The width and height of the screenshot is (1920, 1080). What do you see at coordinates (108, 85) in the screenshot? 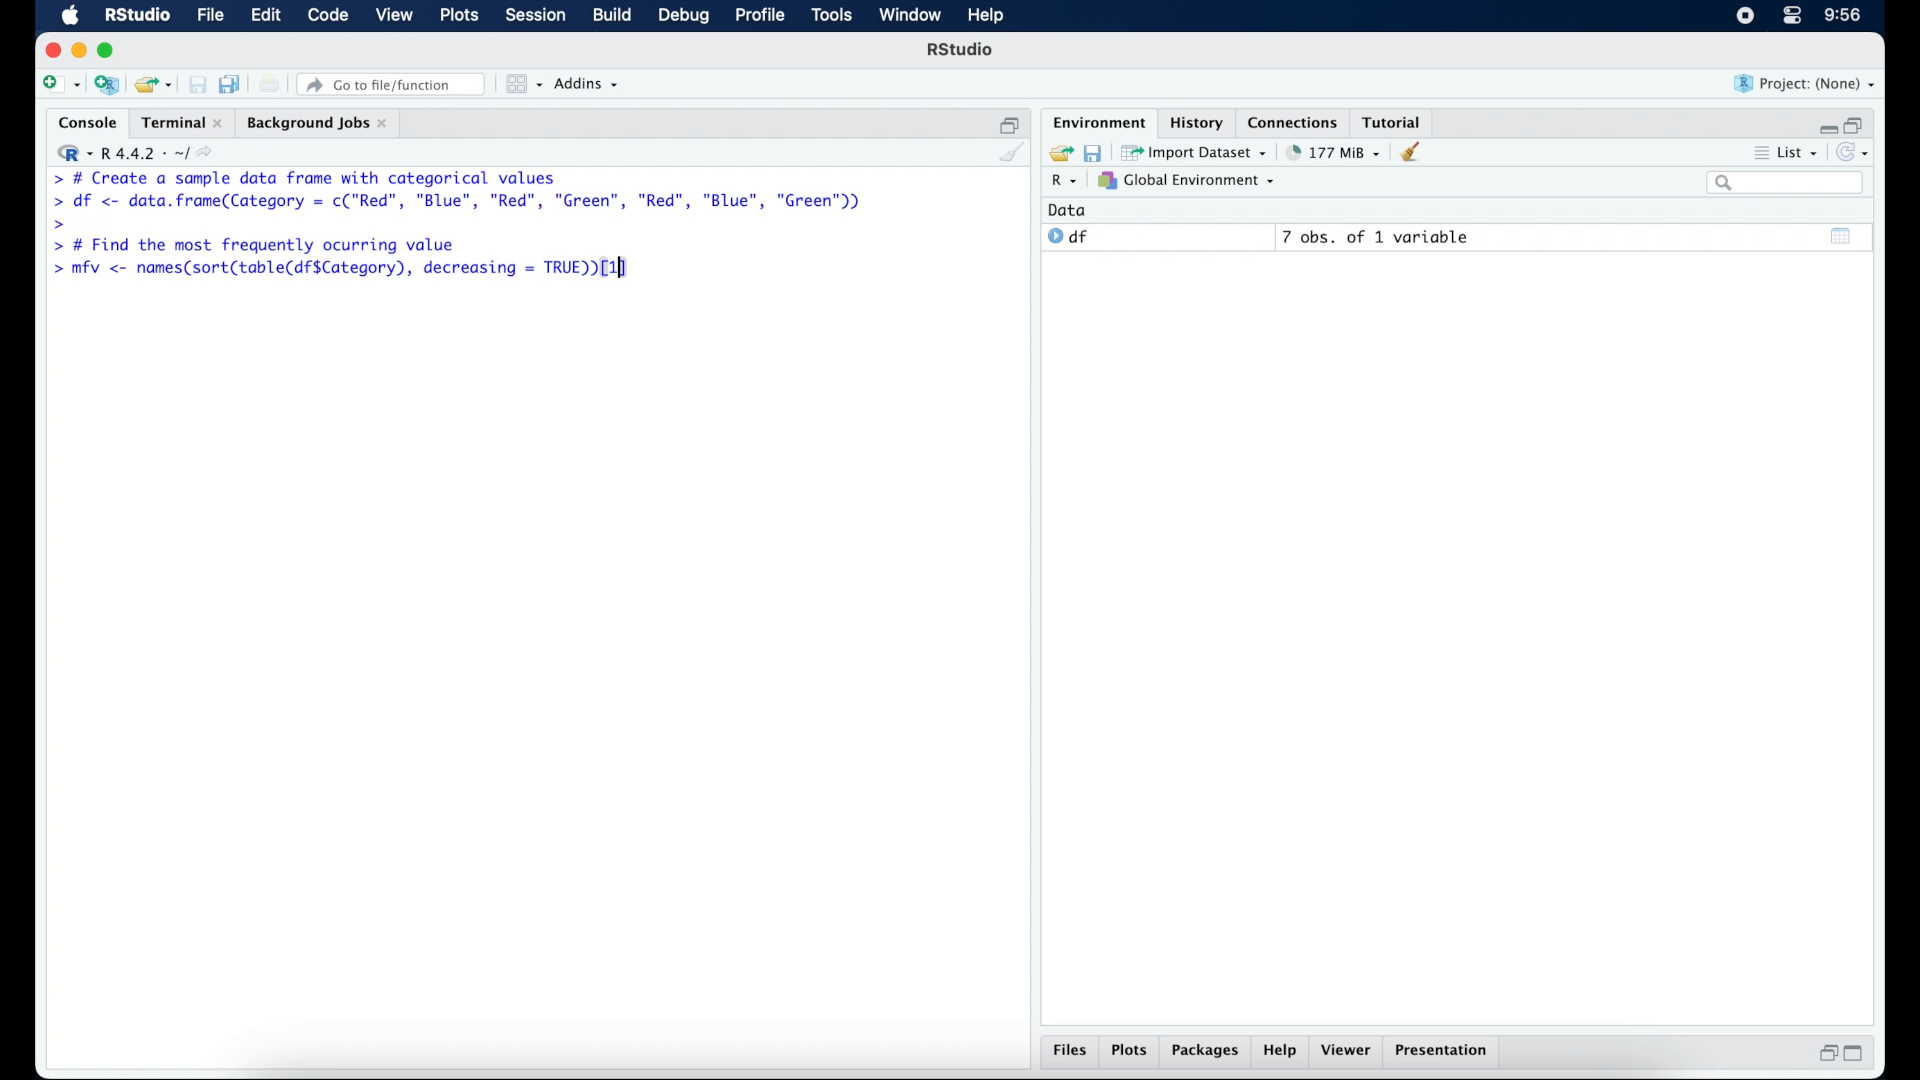
I see `create a project` at bounding box center [108, 85].